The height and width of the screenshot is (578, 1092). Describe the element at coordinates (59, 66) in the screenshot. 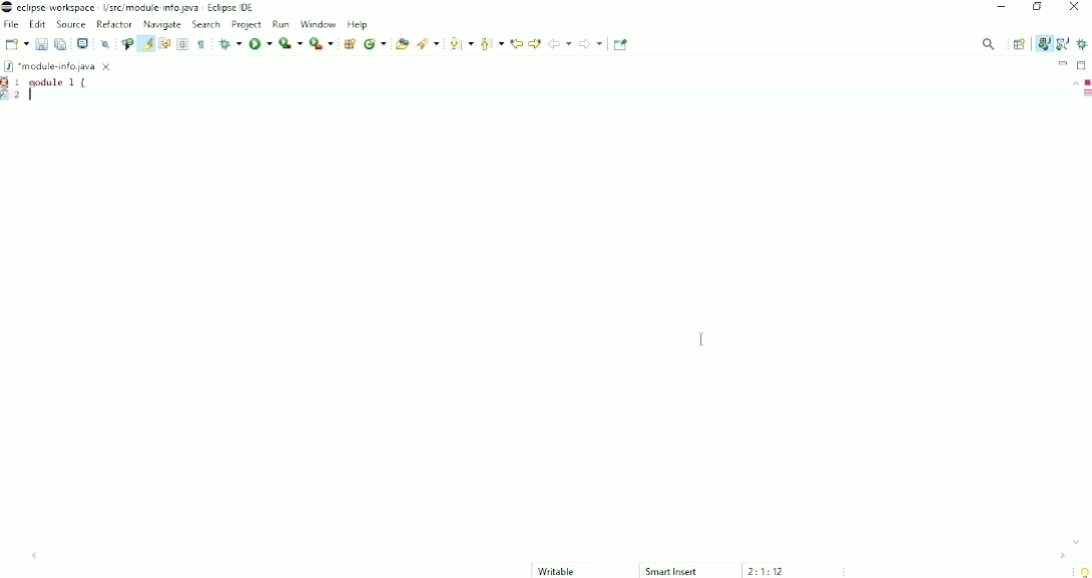

I see `*module-info.java` at that location.